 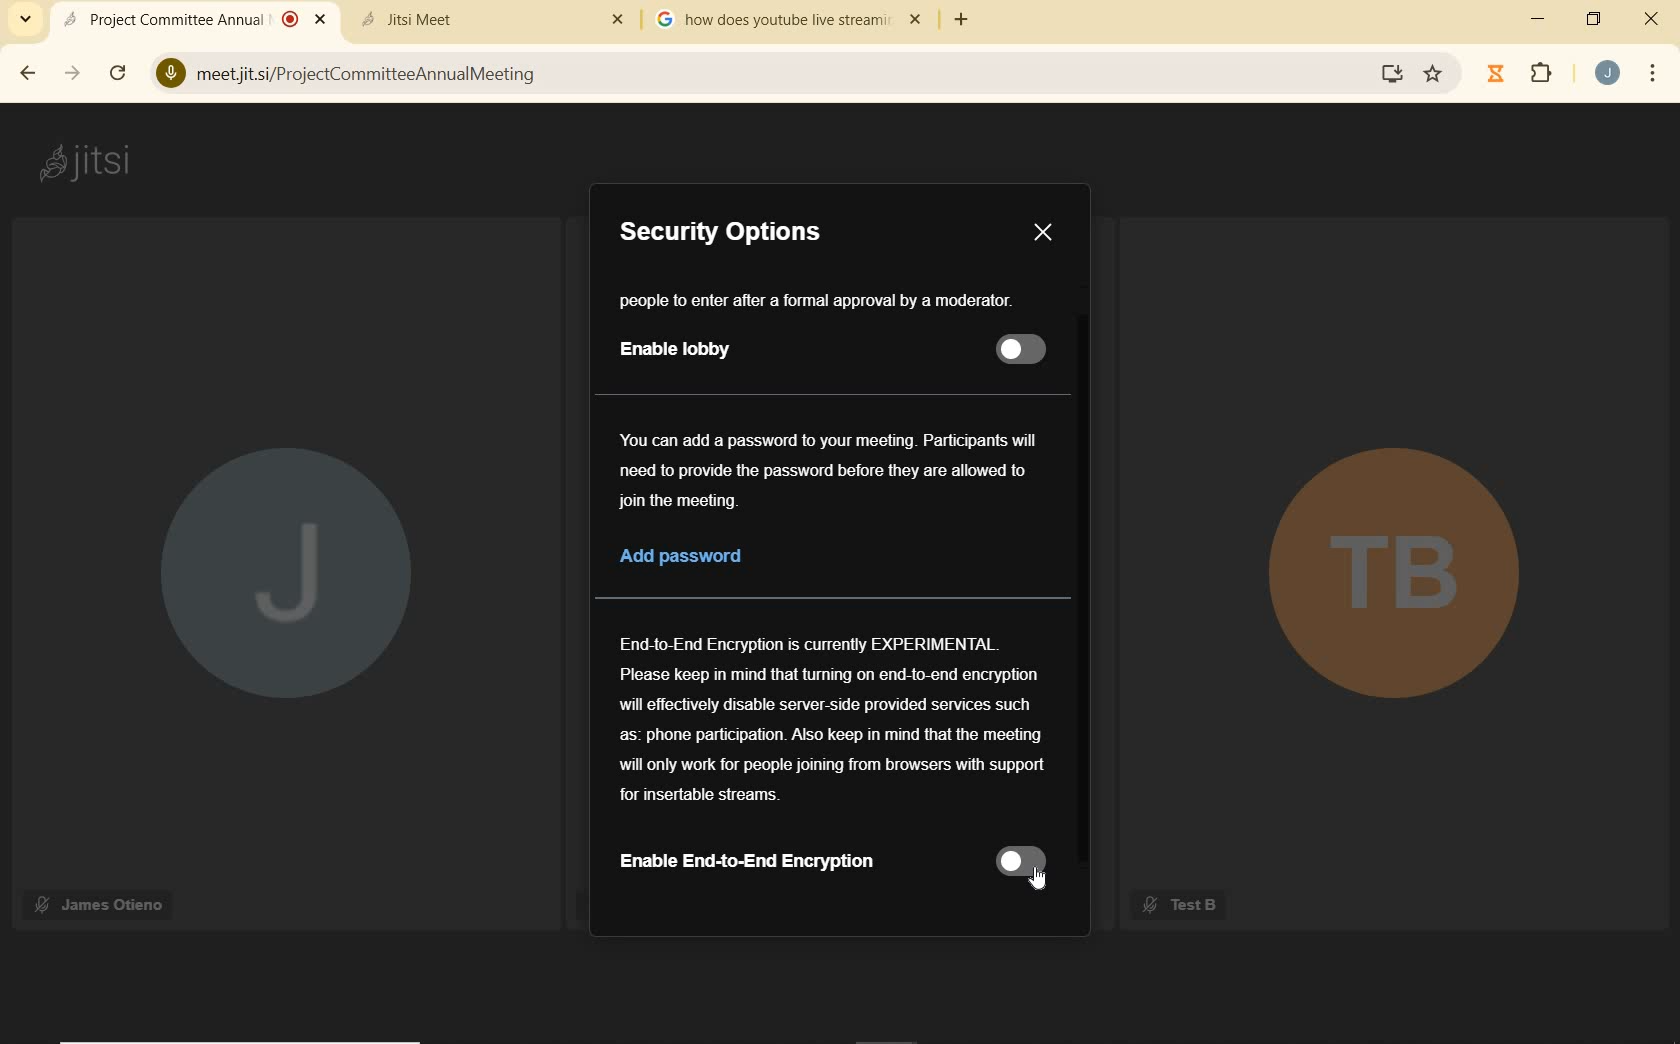 I want to click on Security Options, so click(x=721, y=231).